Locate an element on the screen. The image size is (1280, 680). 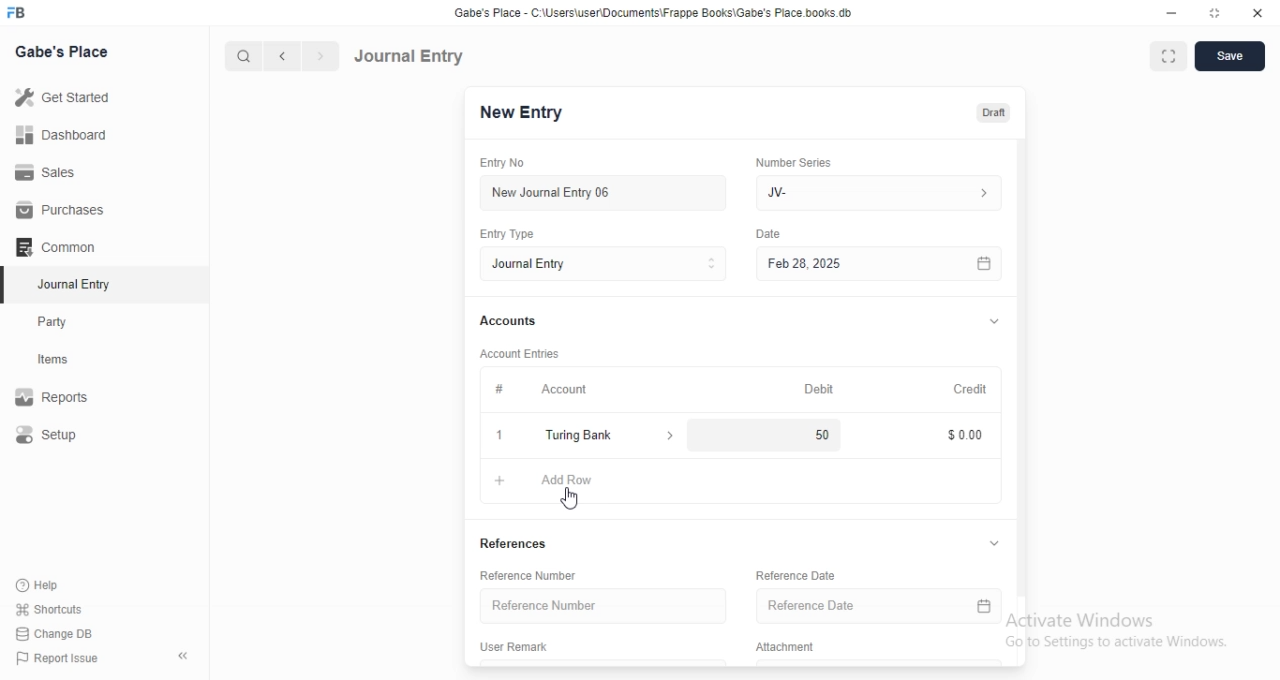
calender is located at coordinates (984, 263).